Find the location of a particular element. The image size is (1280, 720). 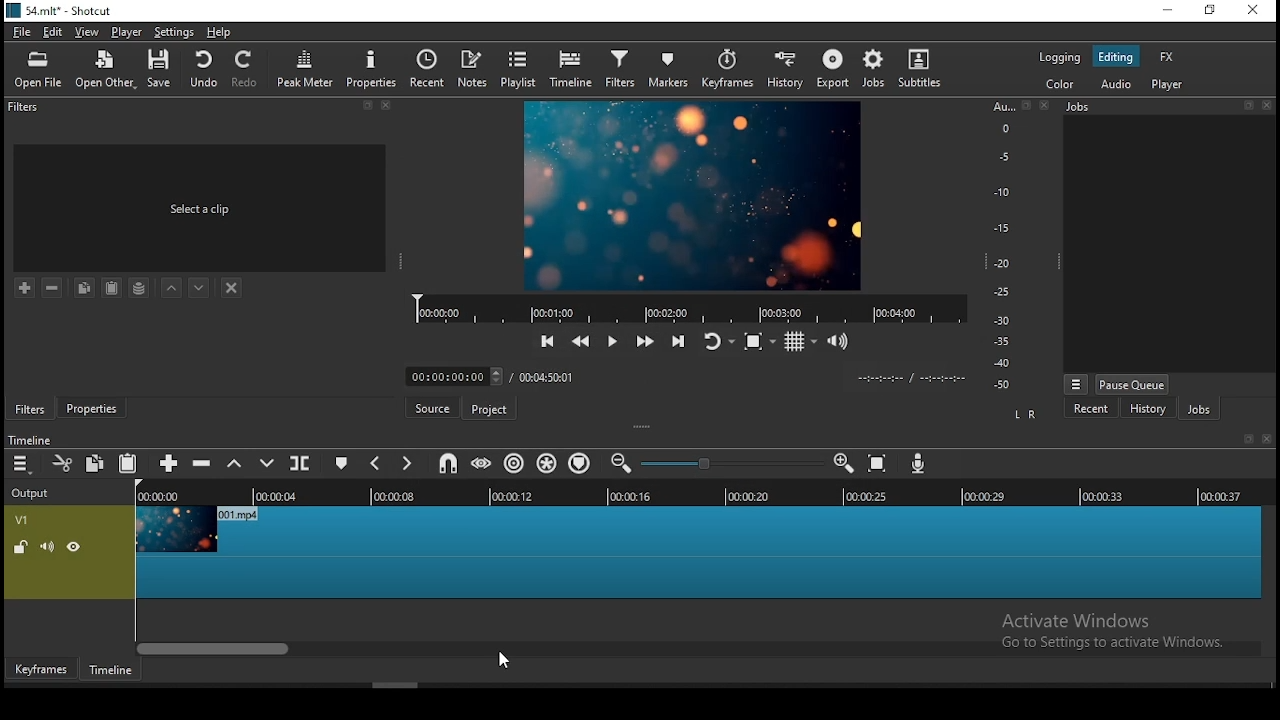

image is located at coordinates (695, 195).